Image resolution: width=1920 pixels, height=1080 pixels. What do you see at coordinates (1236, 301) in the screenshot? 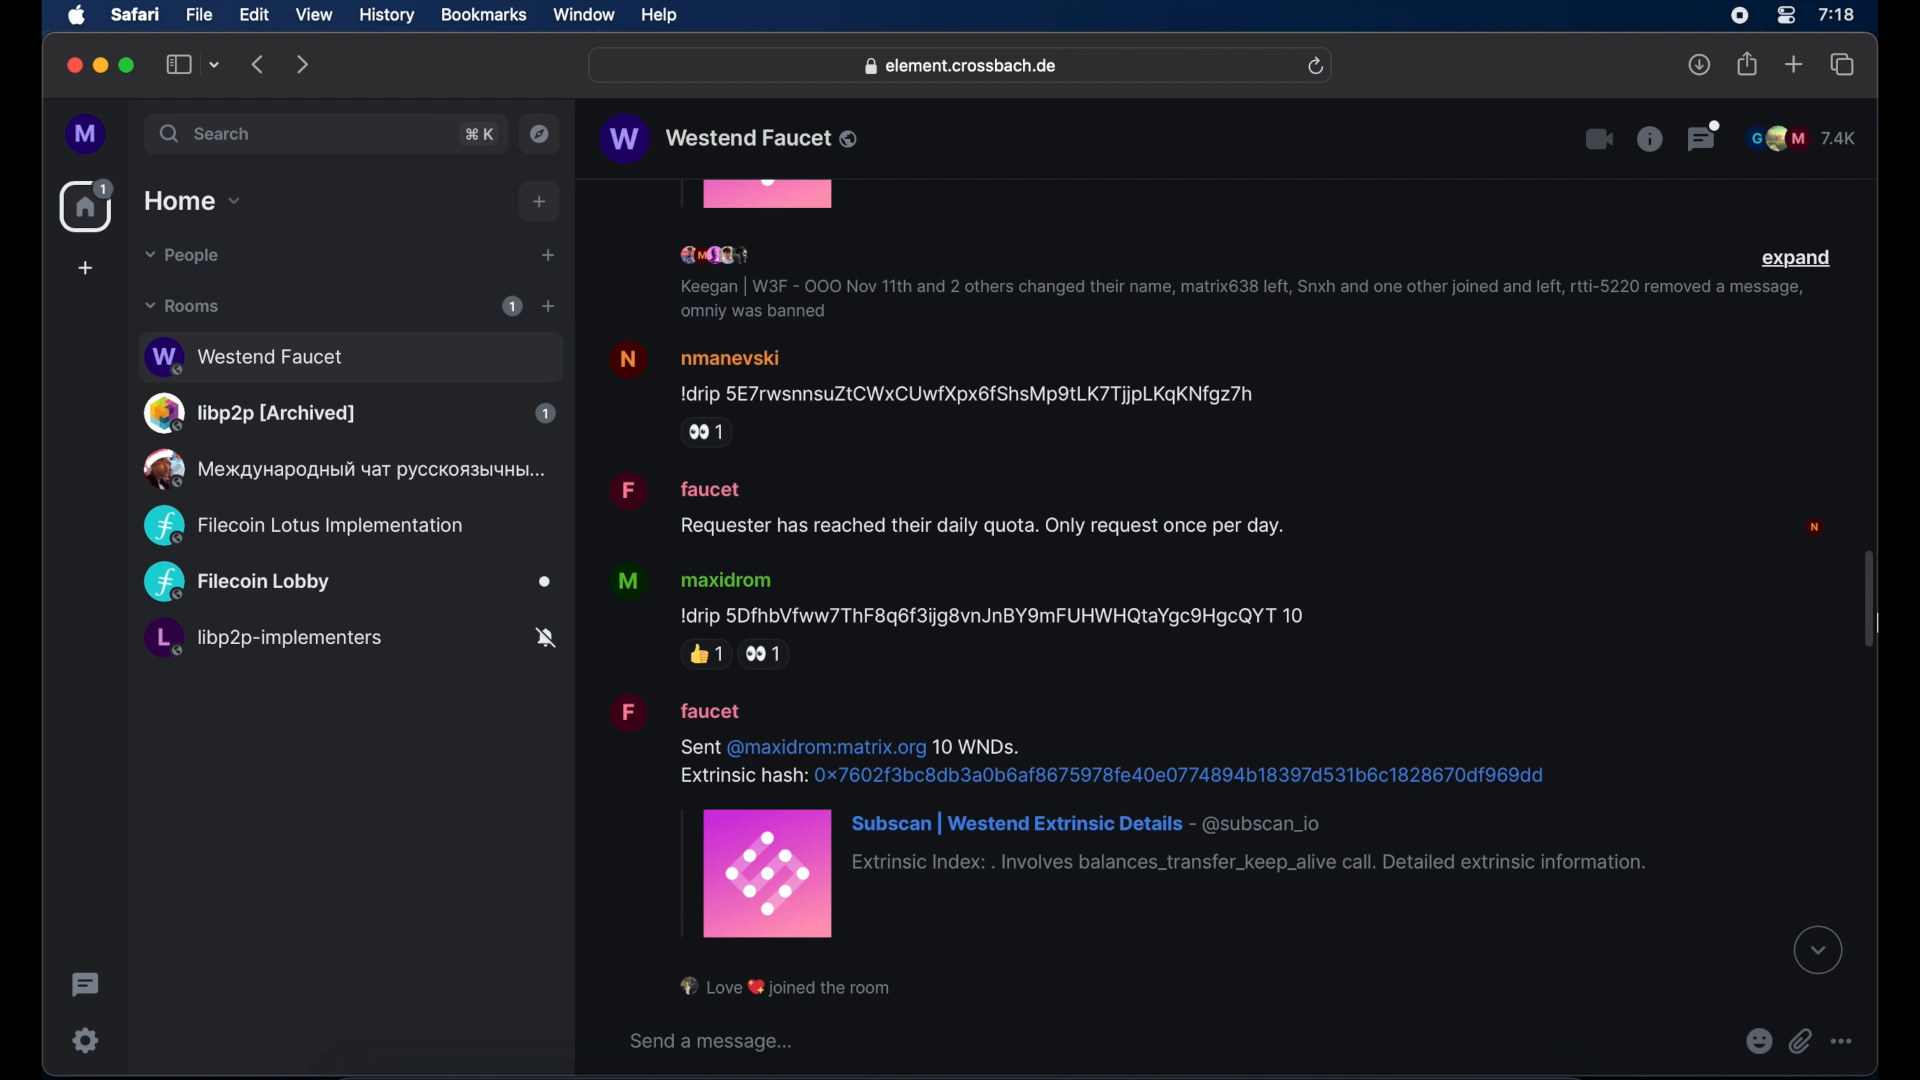
I see `info` at bounding box center [1236, 301].